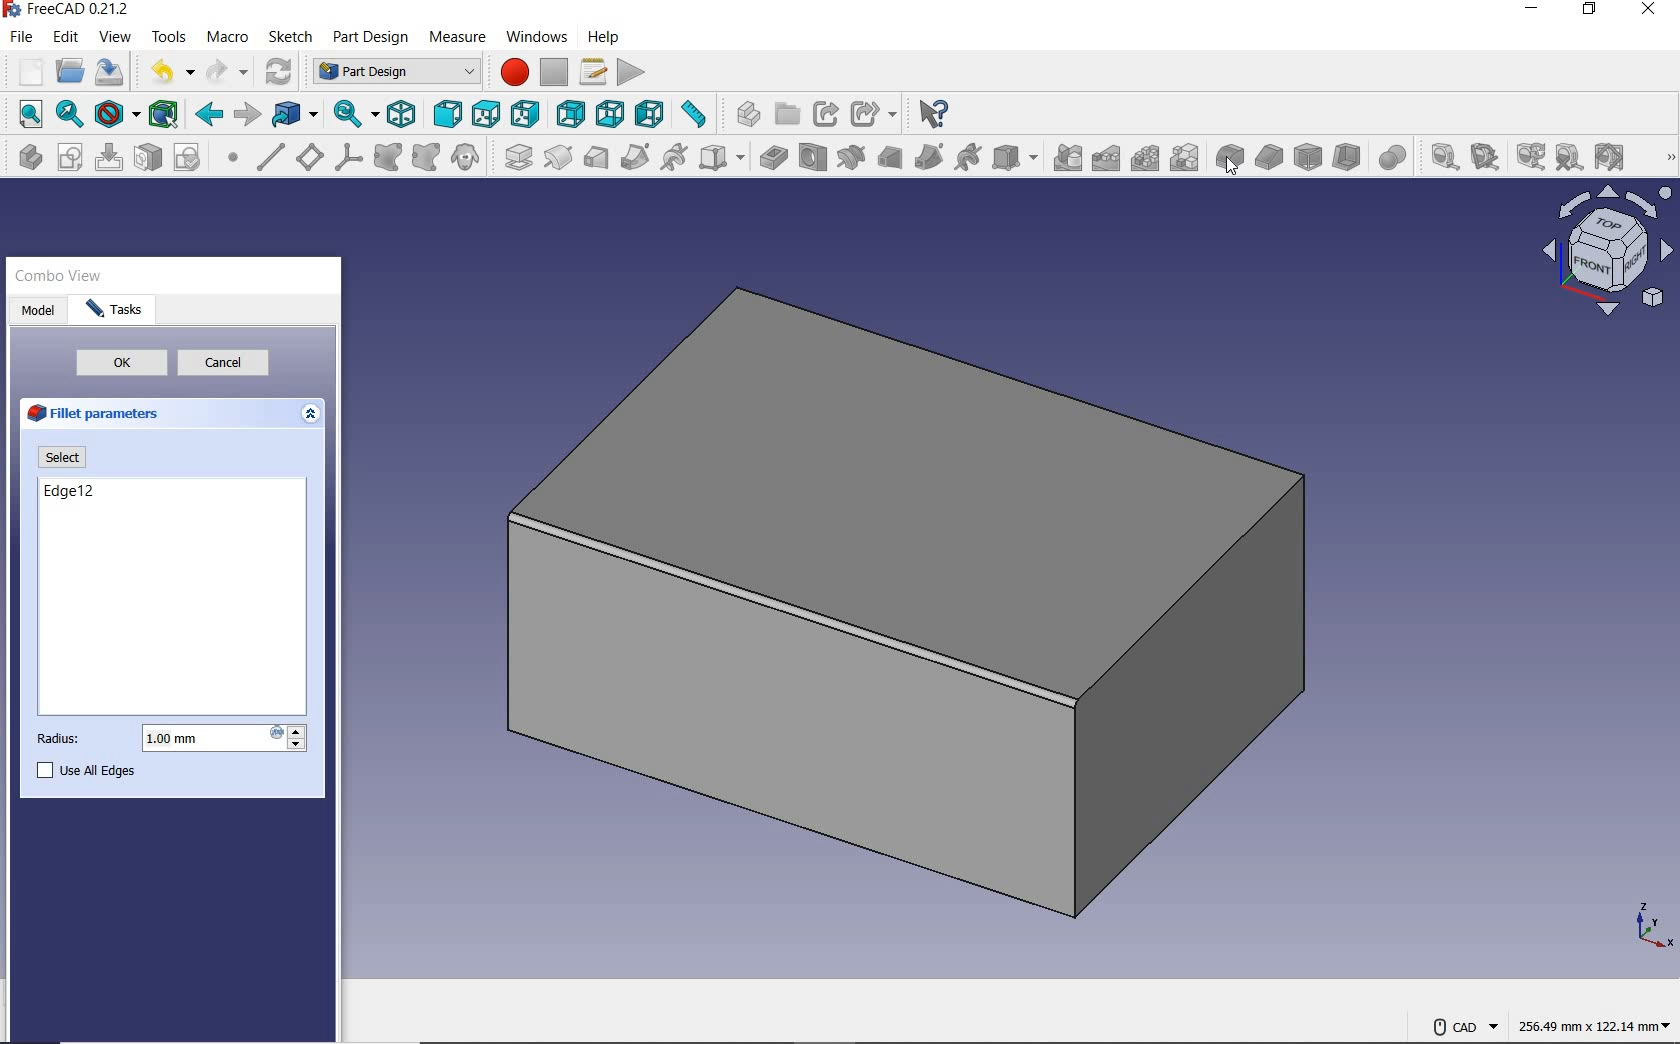 Image resolution: width=1680 pixels, height=1044 pixels. Describe the element at coordinates (299, 729) in the screenshot. I see `increase` at that location.